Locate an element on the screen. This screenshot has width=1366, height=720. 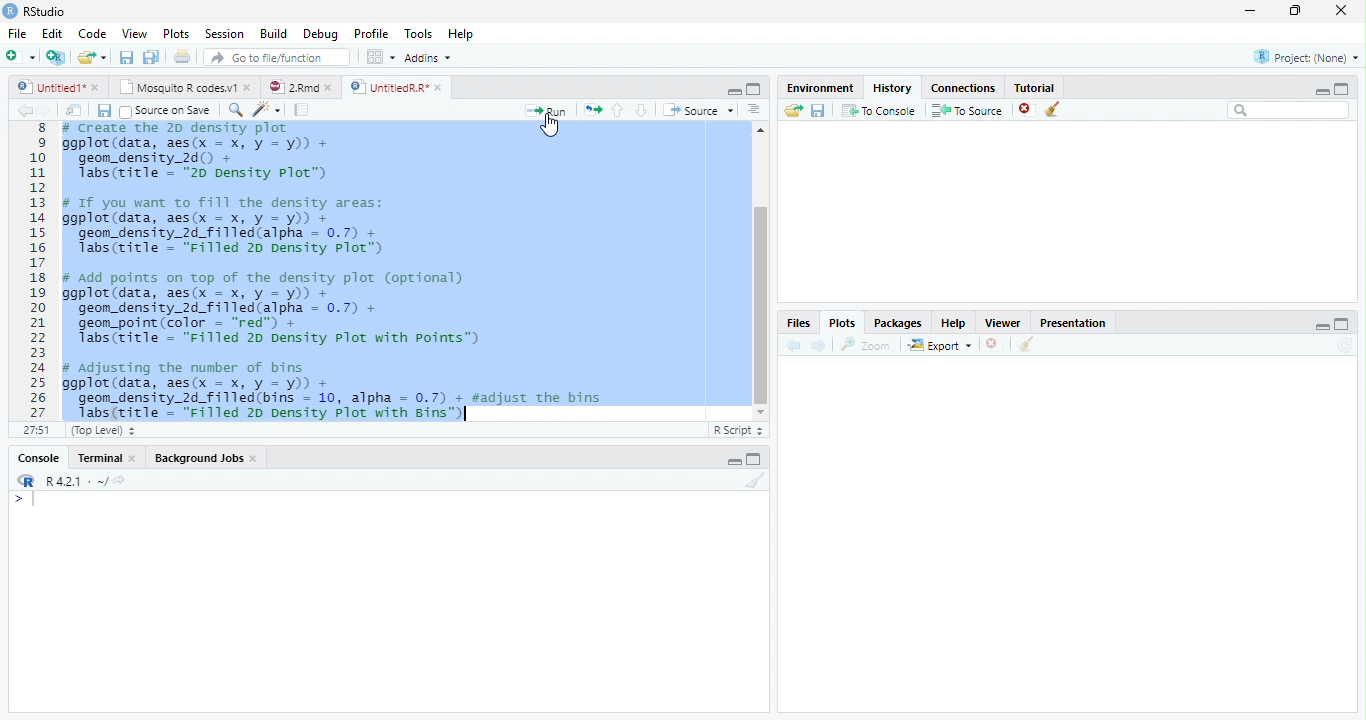
To source is located at coordinates (968, 111).